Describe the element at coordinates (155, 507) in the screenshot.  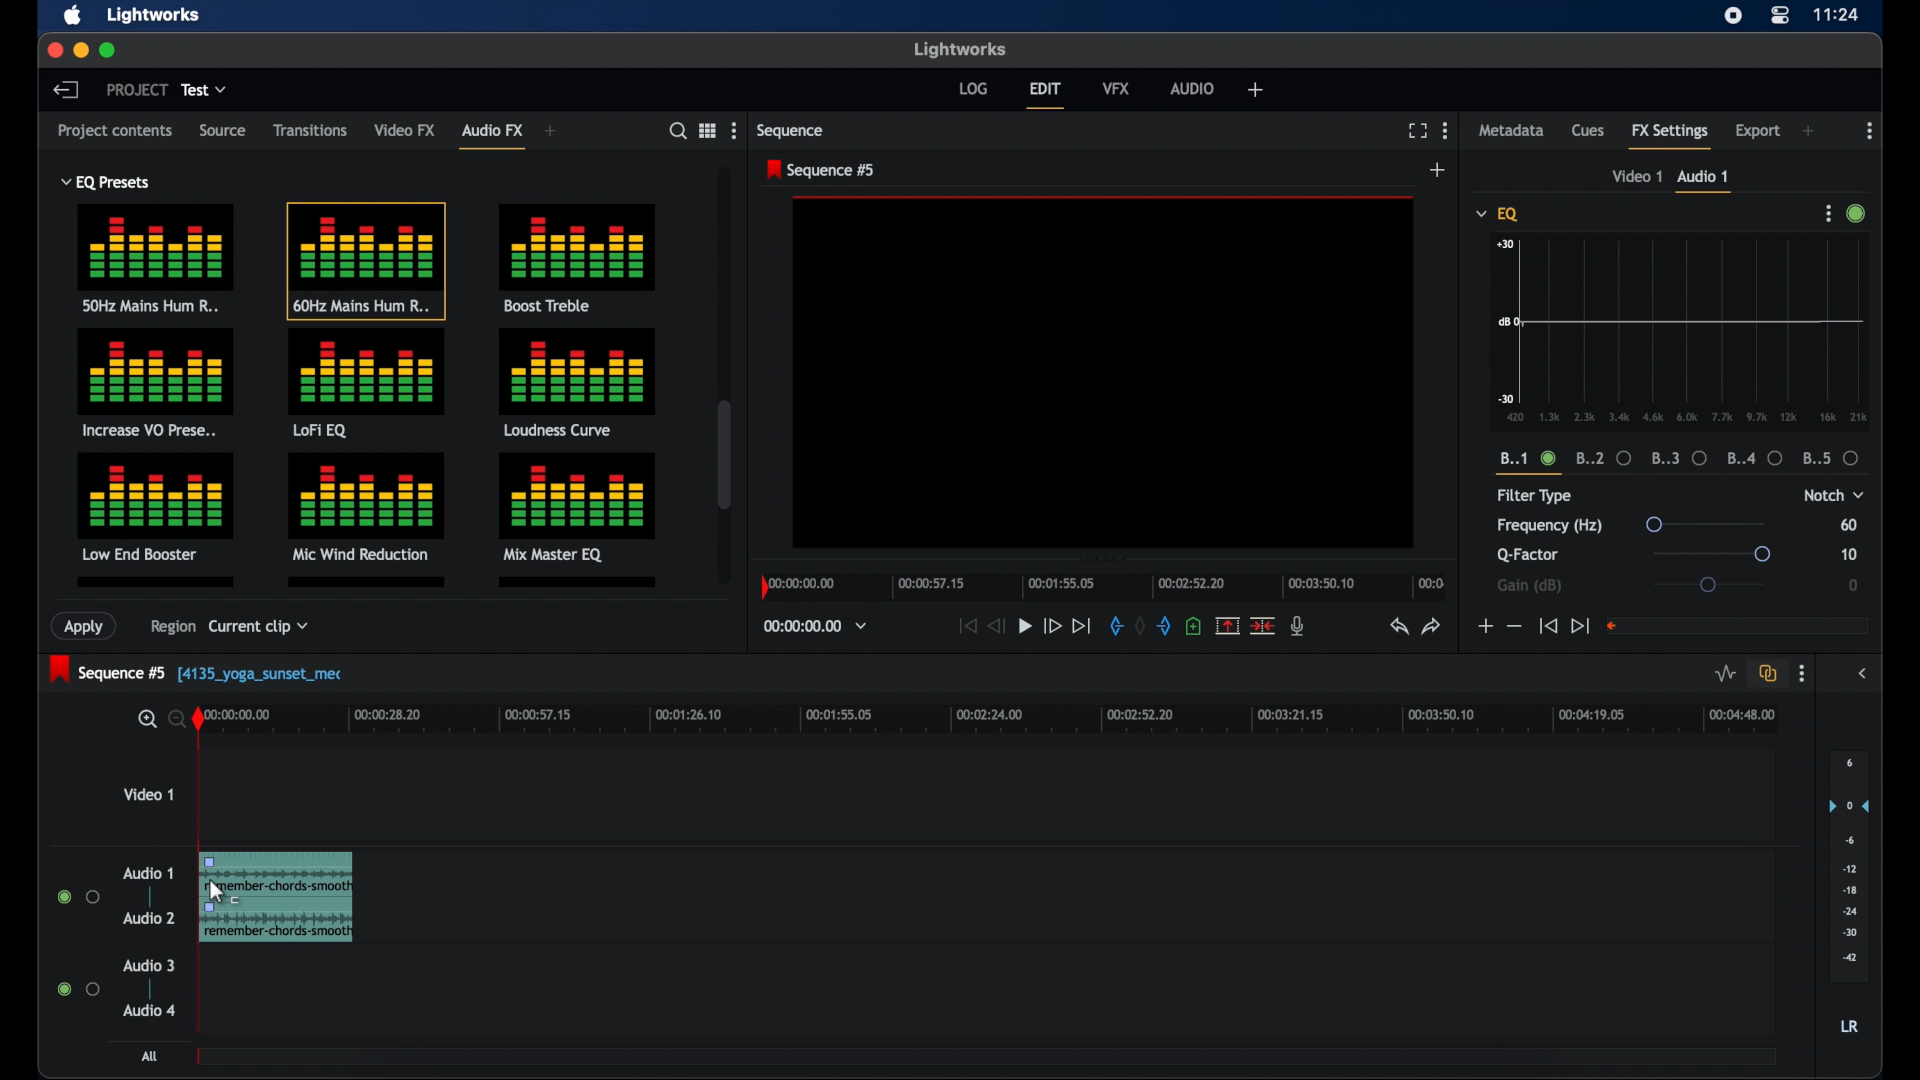
I see `low end booster` at that location.